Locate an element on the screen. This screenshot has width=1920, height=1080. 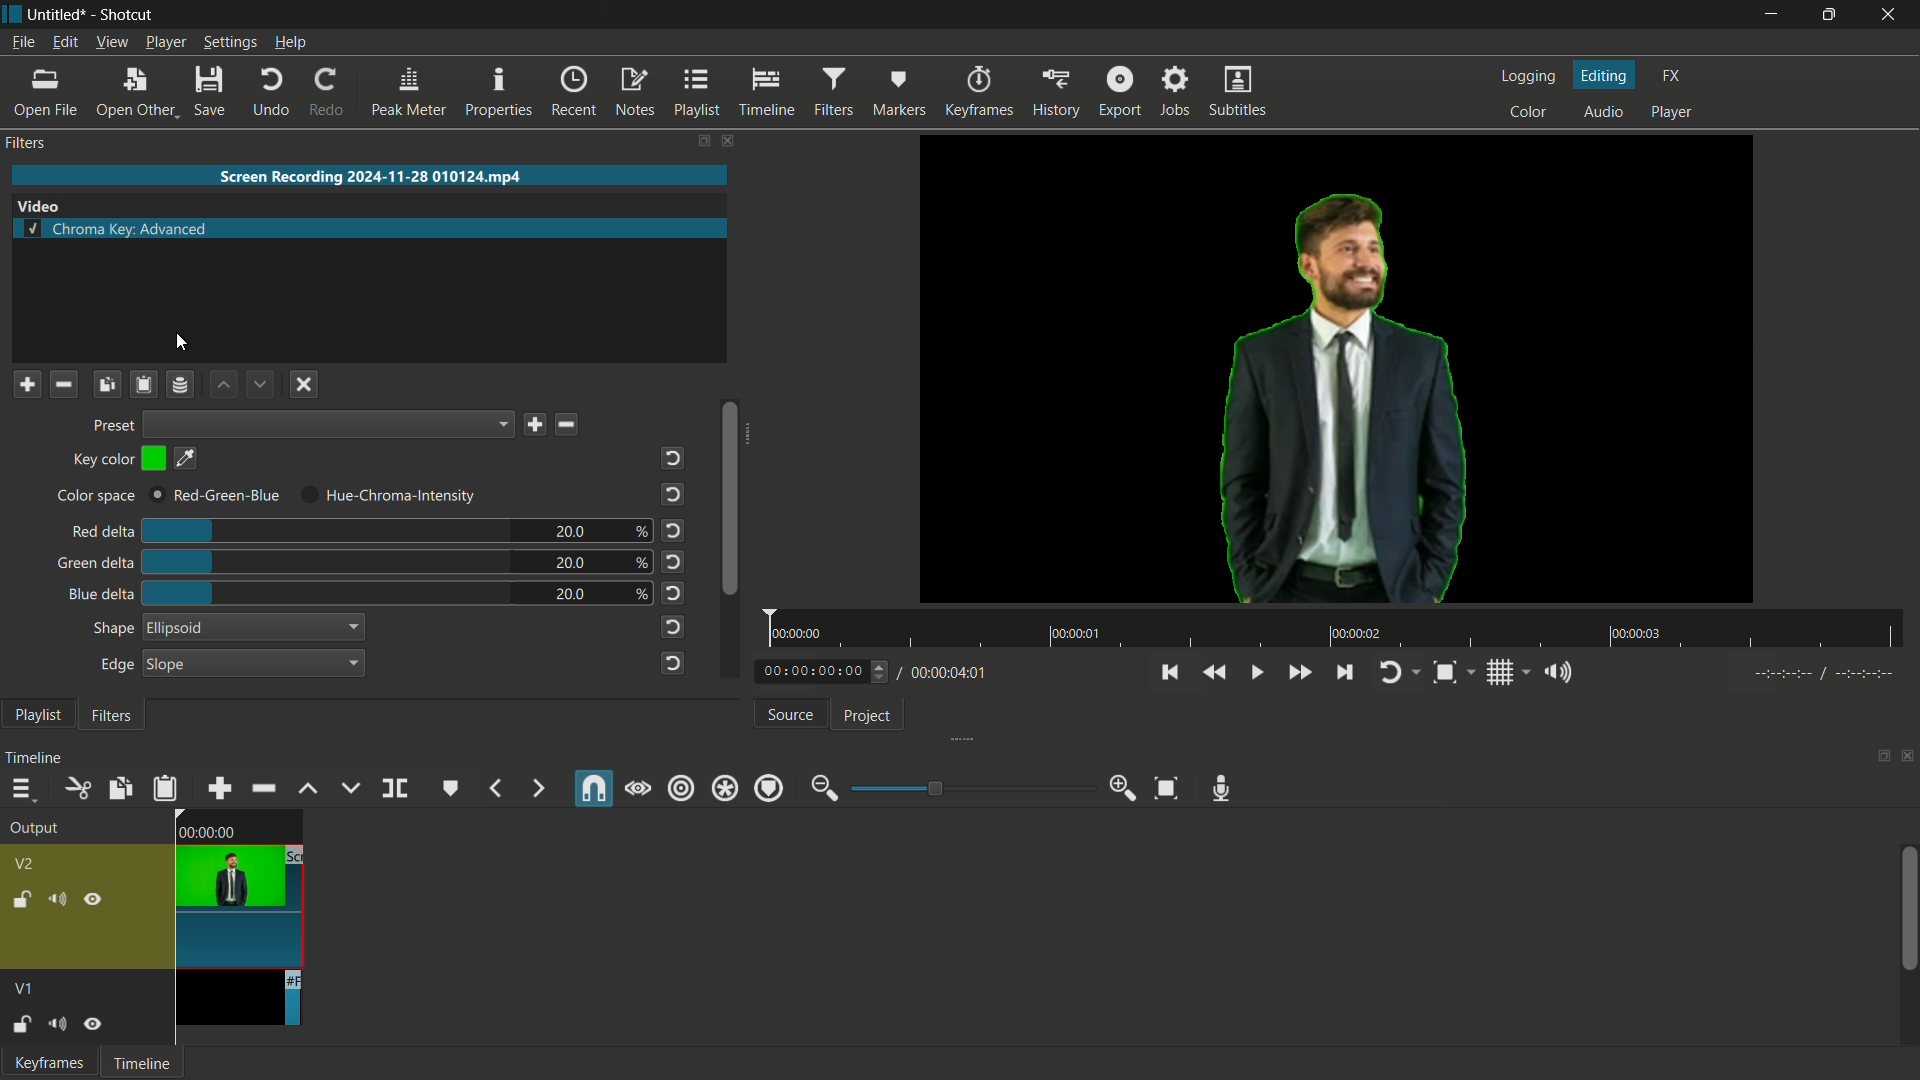
save is located at coordinates (209, 90).